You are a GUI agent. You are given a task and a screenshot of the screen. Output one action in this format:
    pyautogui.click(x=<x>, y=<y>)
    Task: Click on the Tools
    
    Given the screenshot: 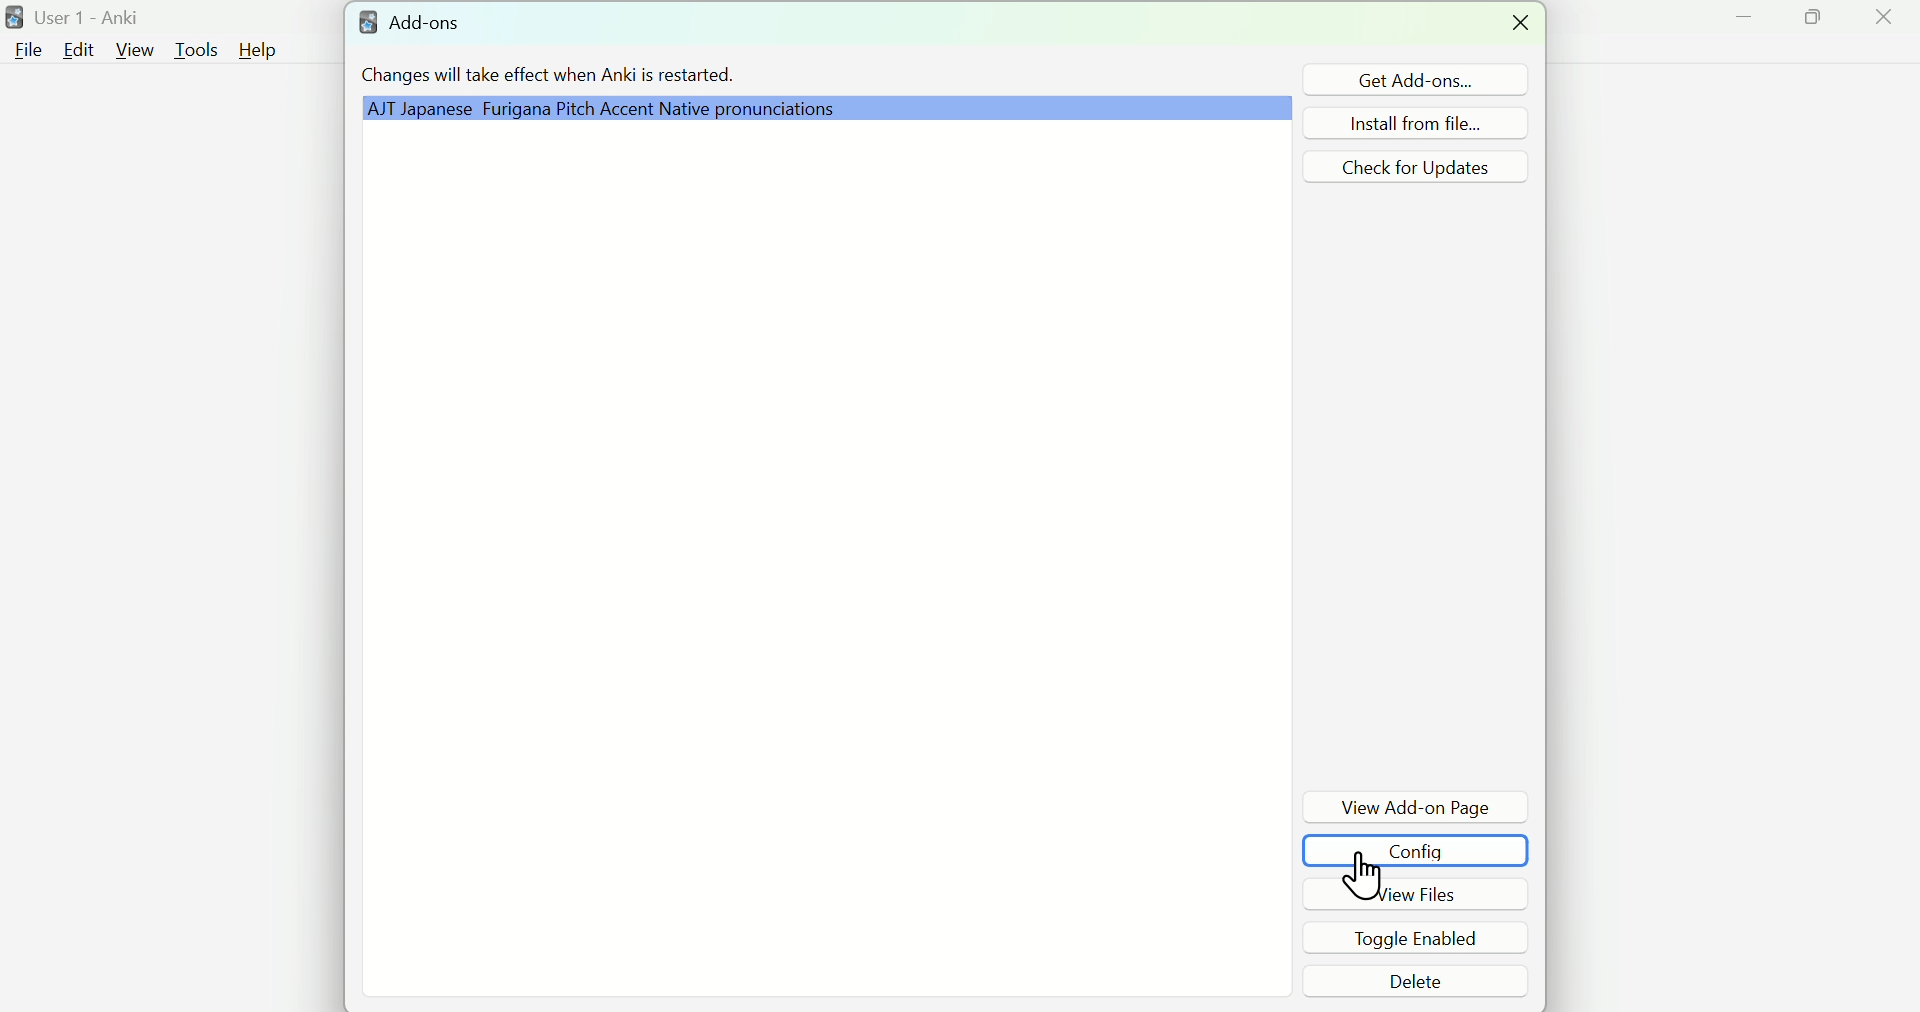 What is the action you would take?
    pyautogui.click(x=195, y=51)
    